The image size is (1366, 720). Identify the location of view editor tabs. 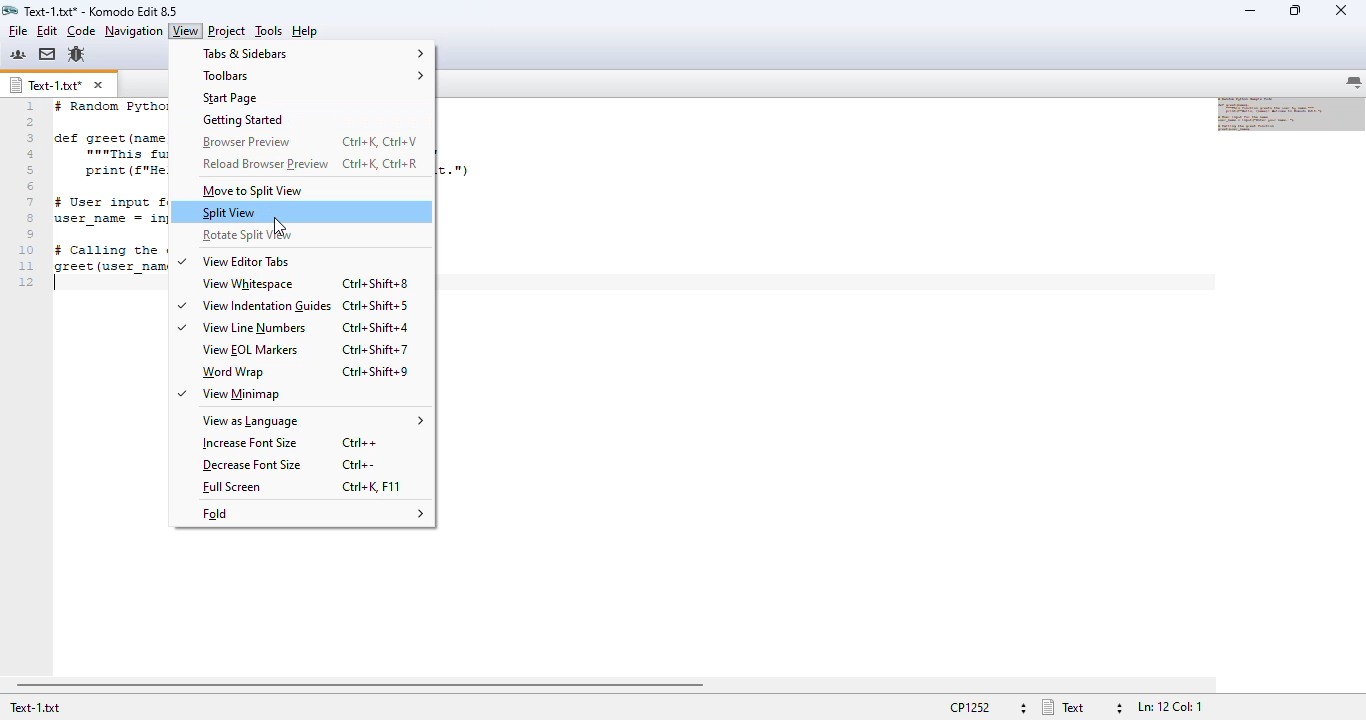
(235, 261).